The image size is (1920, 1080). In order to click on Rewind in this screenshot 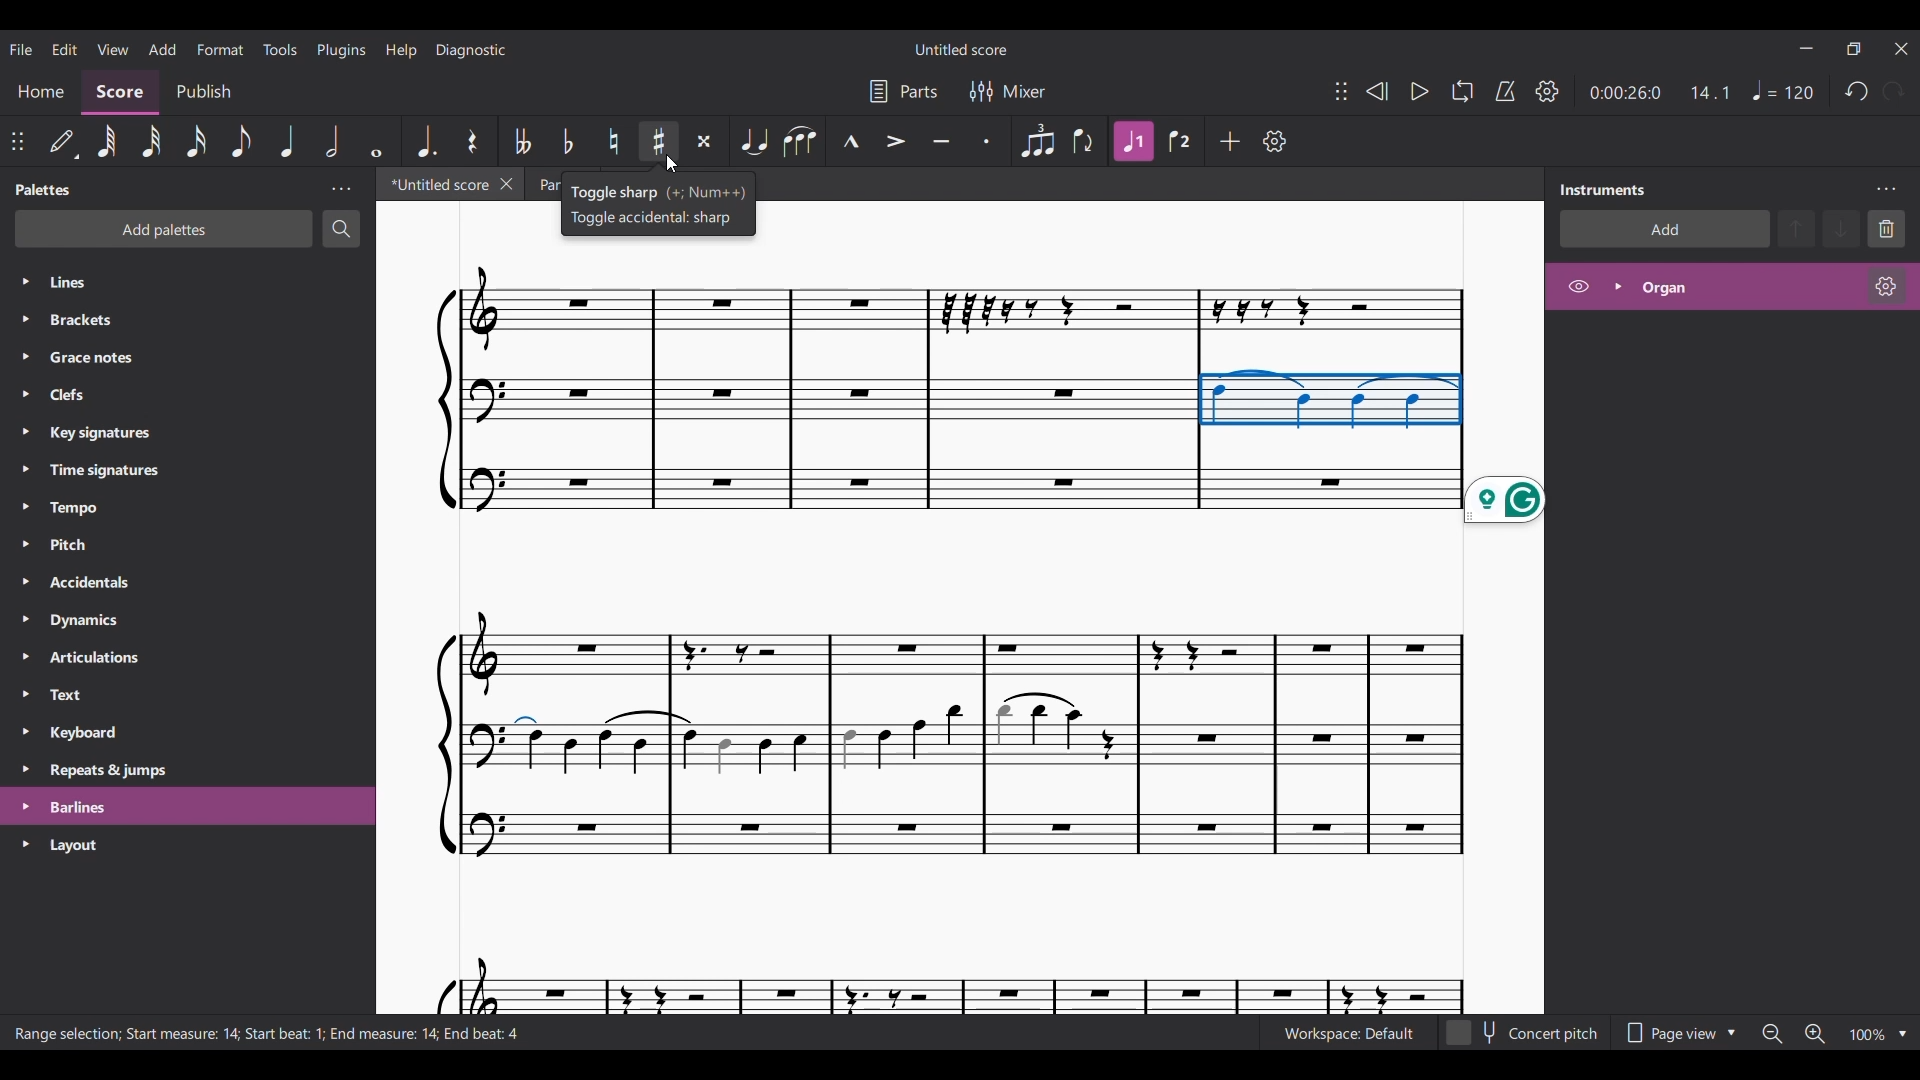, I will do `click(1376, 91)`.